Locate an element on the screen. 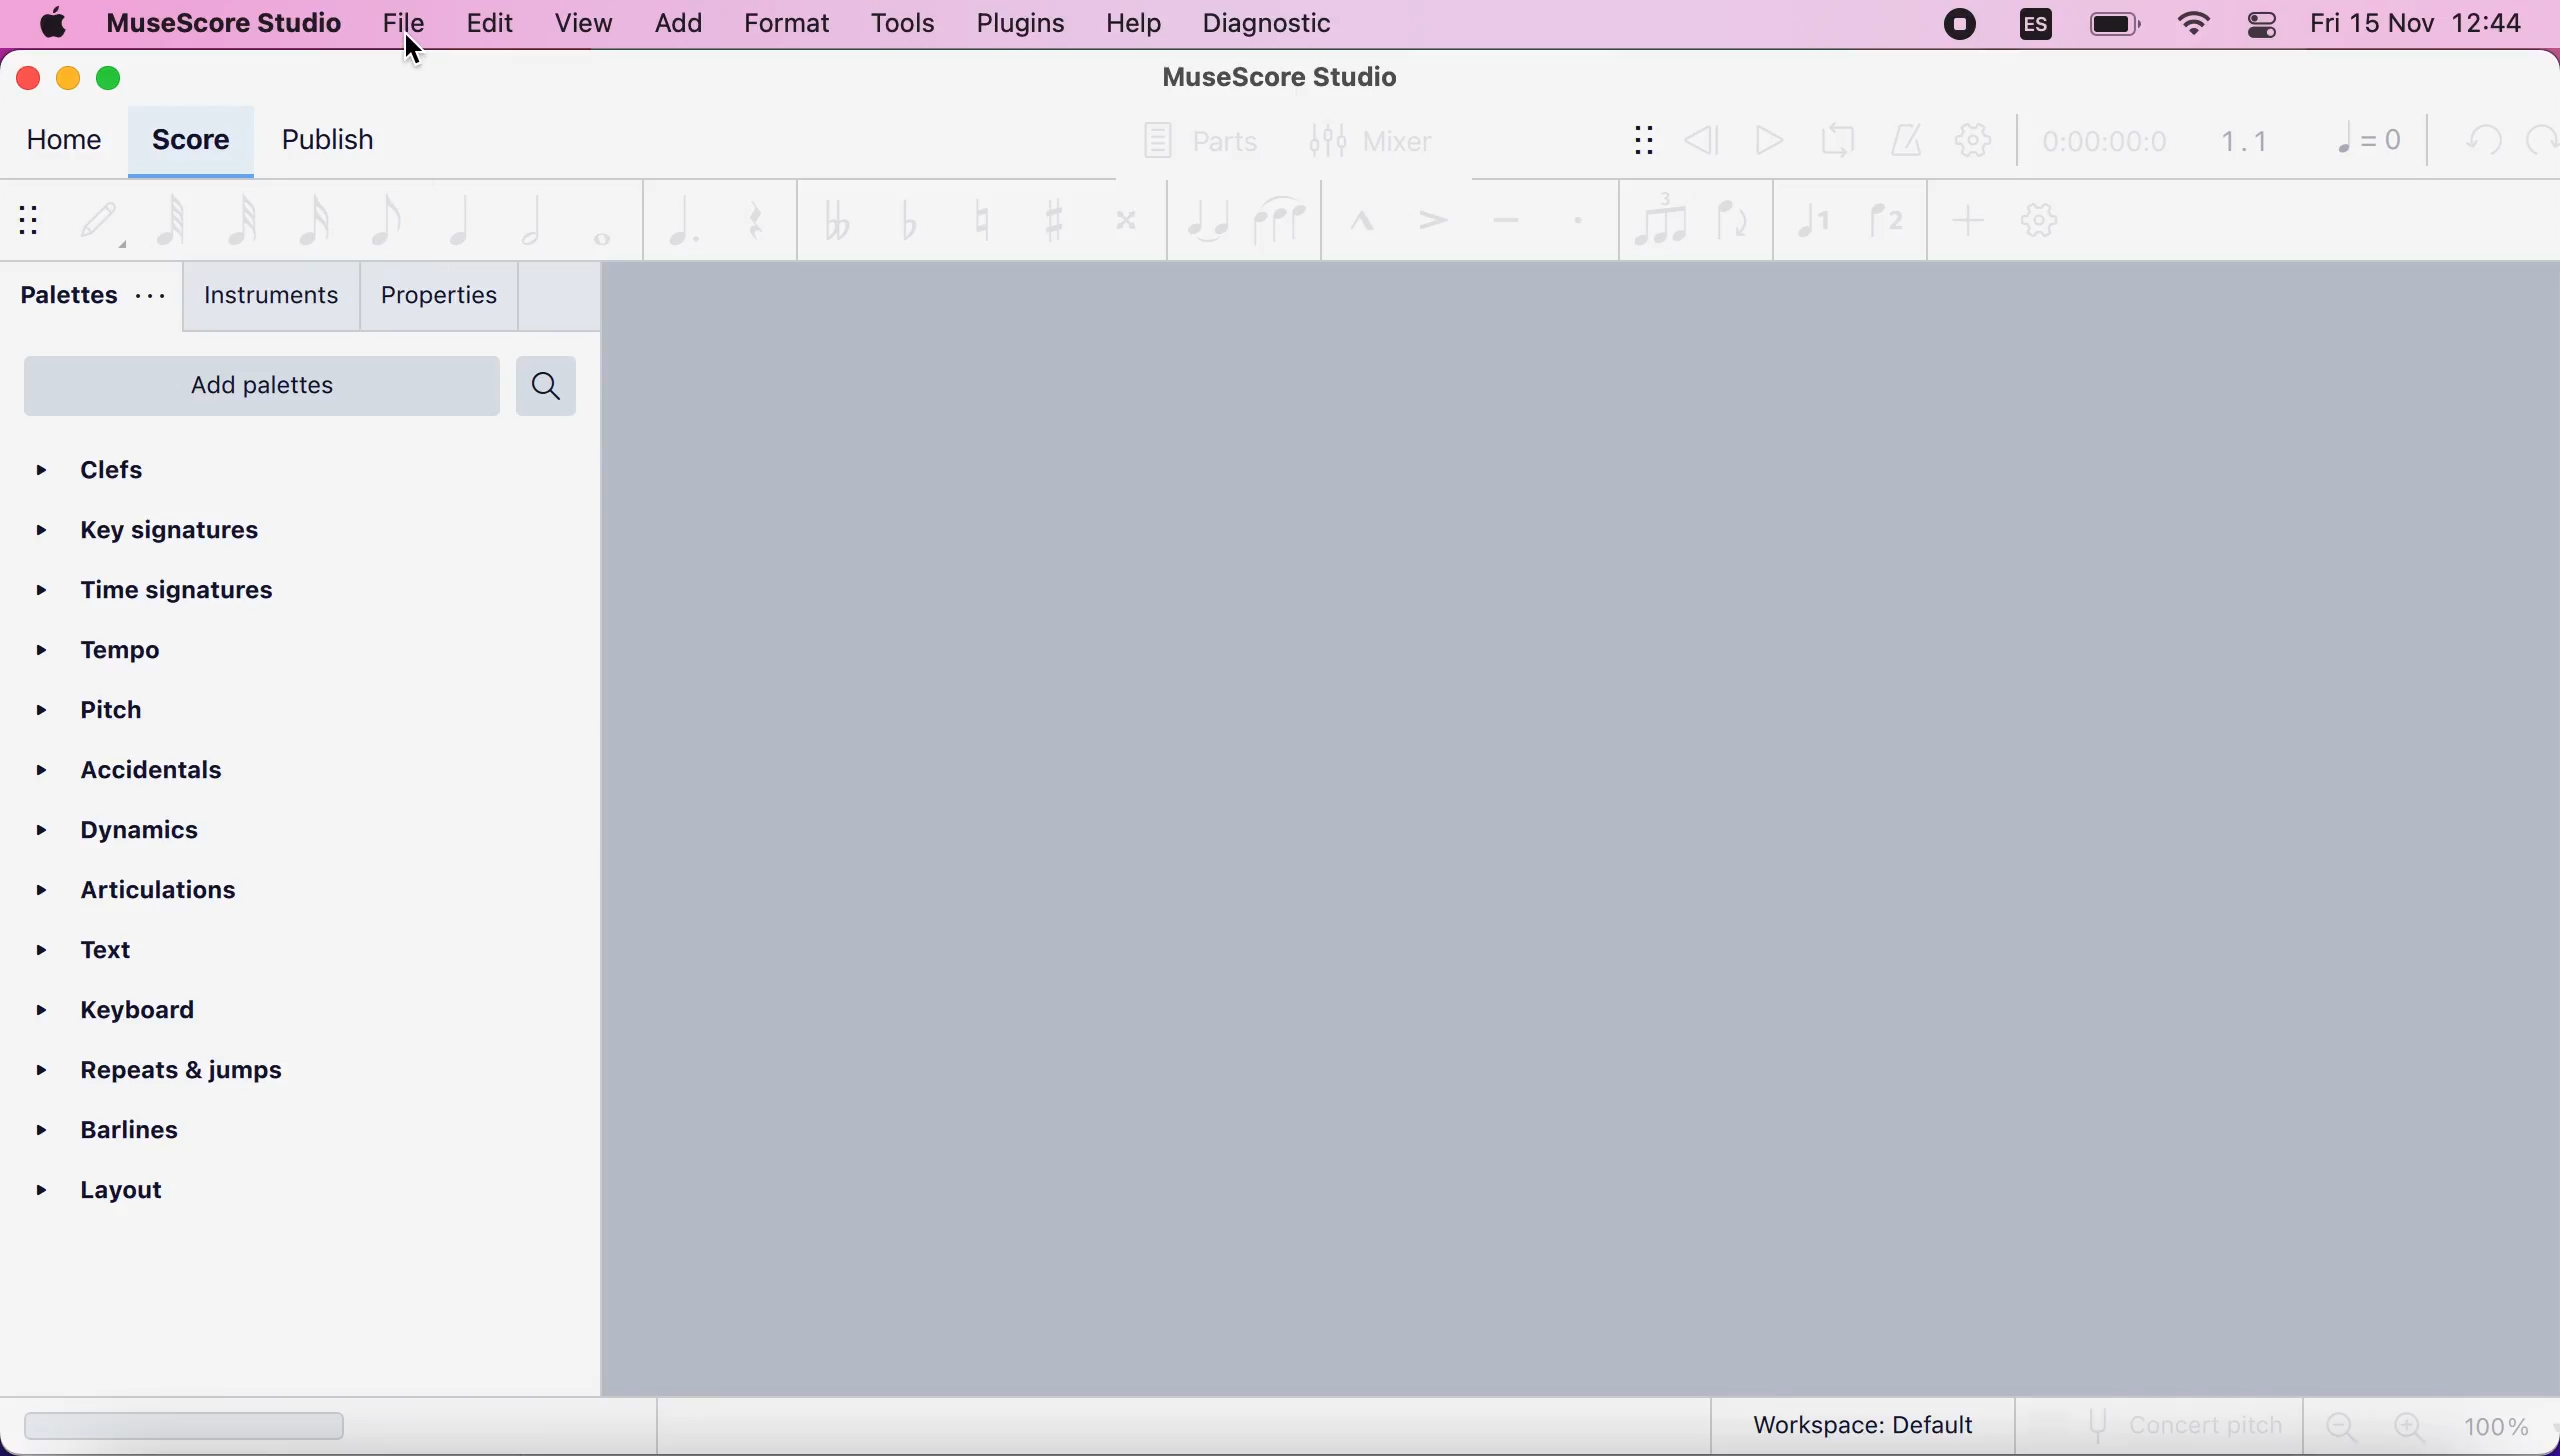 This screenshot has height=1456, width=2560. text is located at coordinates (112, 952).